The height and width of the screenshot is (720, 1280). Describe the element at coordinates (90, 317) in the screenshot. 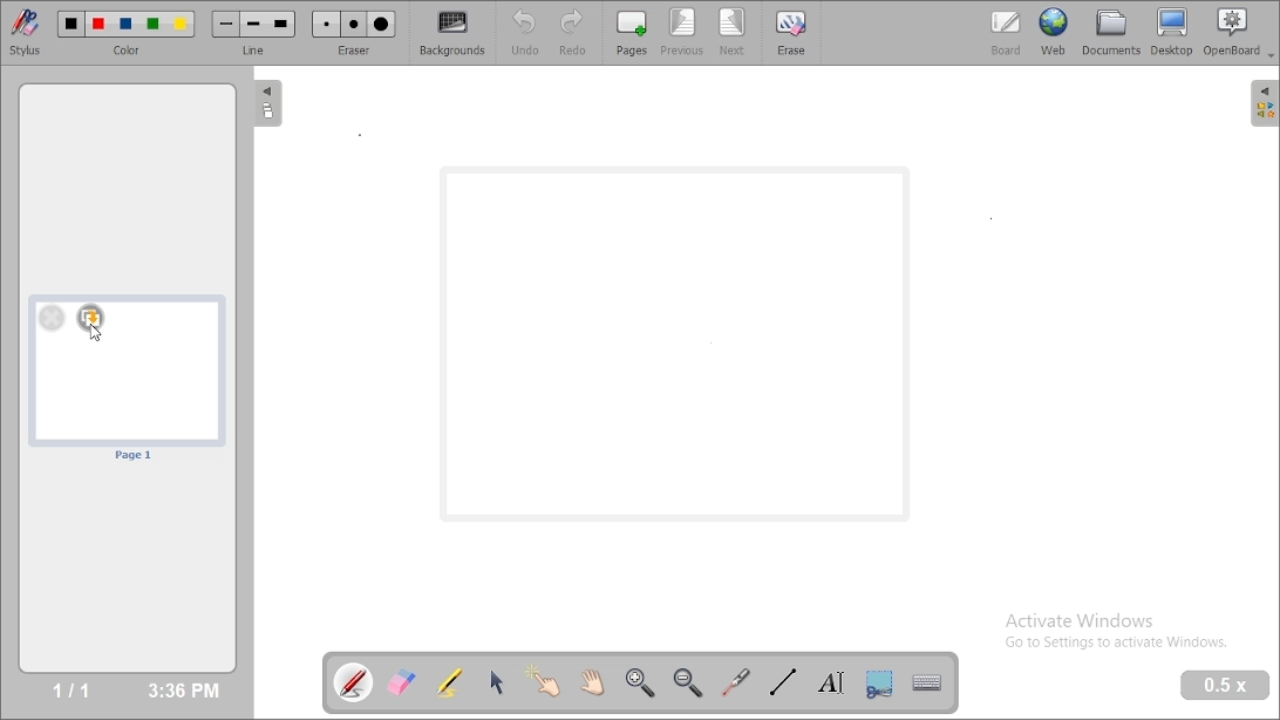

I see `duplicate` at that location.